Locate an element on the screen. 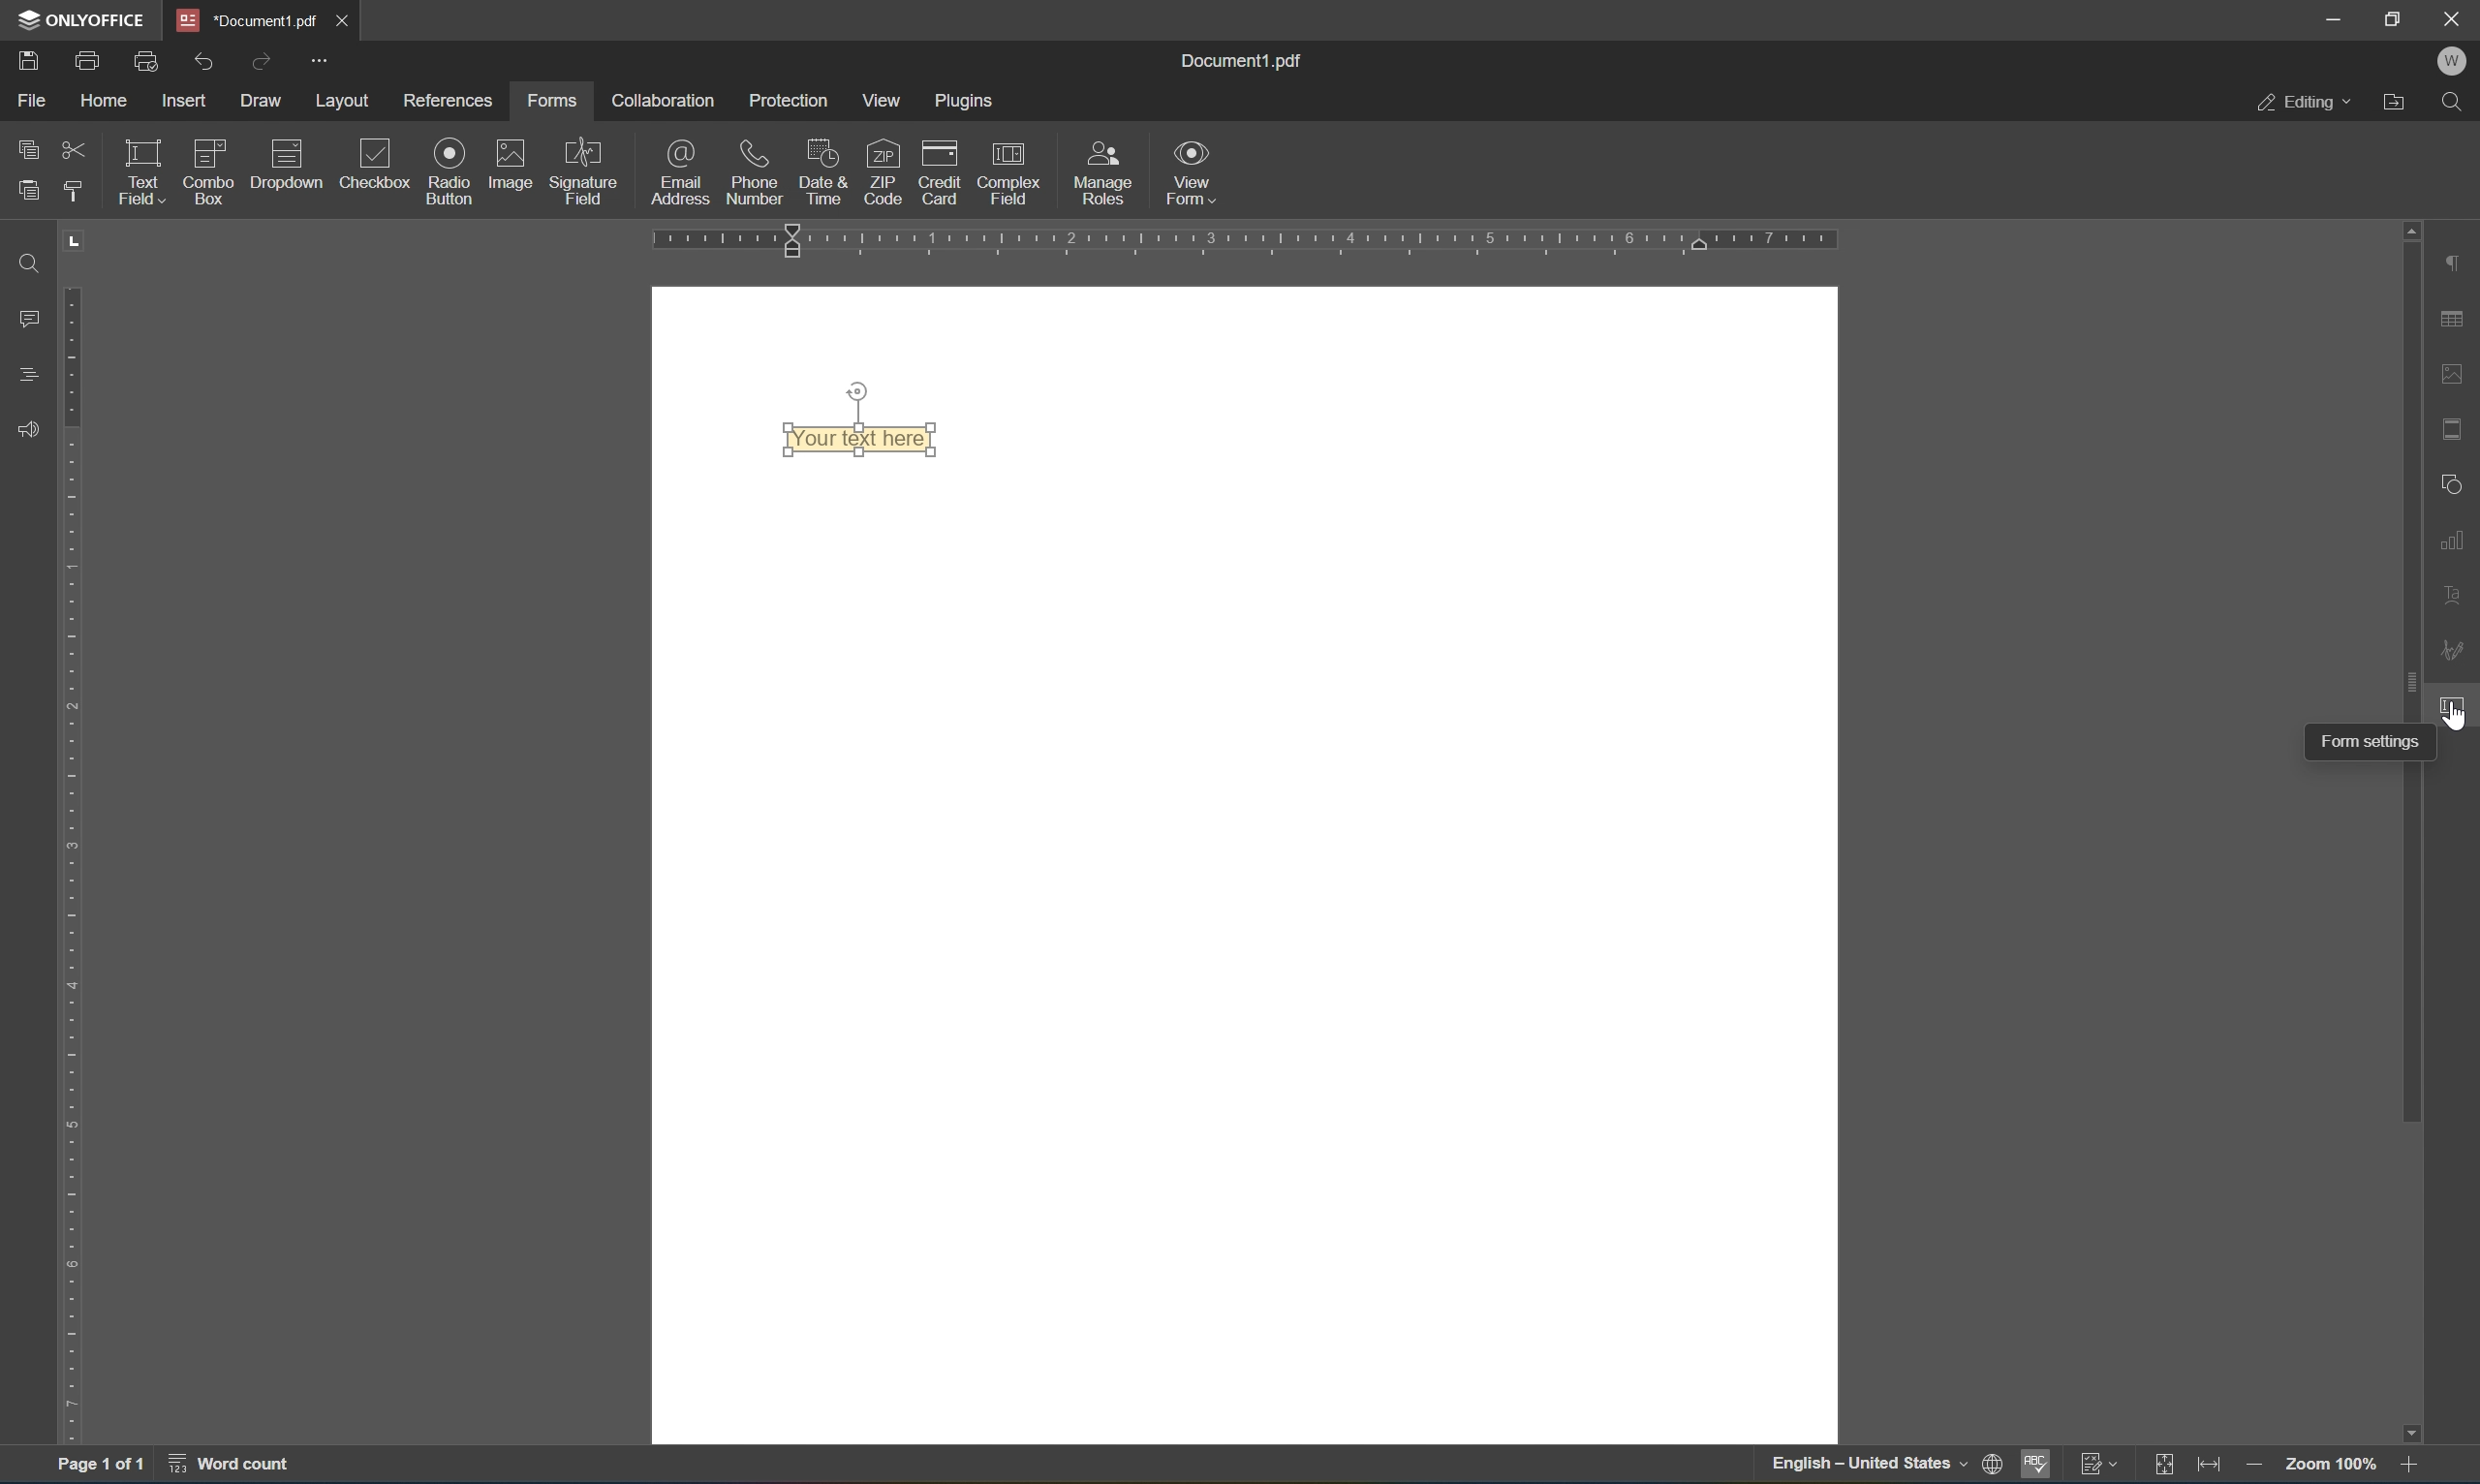 Image resolution: width=2480 pixels, height=1484 pixels. insert is located at coordinates (187, 100).